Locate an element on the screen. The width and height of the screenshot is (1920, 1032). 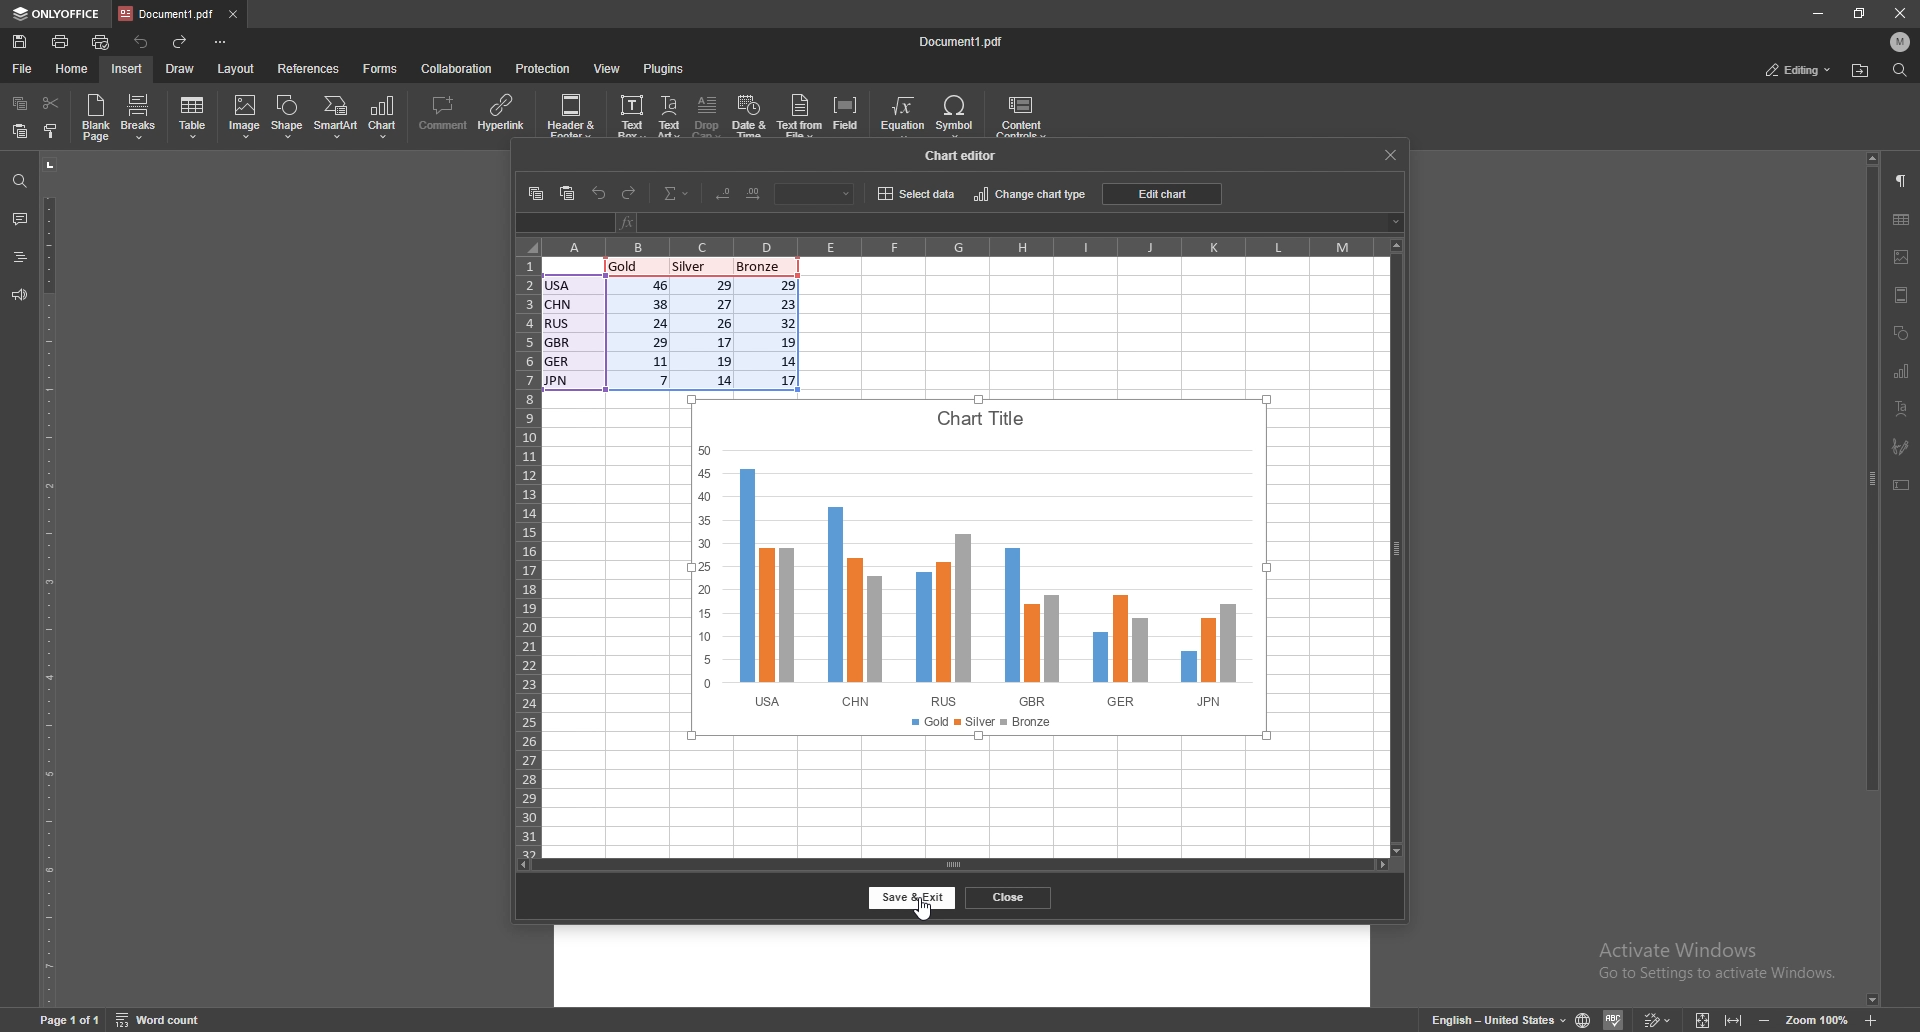
bronze is located at coordinates (761, 266).